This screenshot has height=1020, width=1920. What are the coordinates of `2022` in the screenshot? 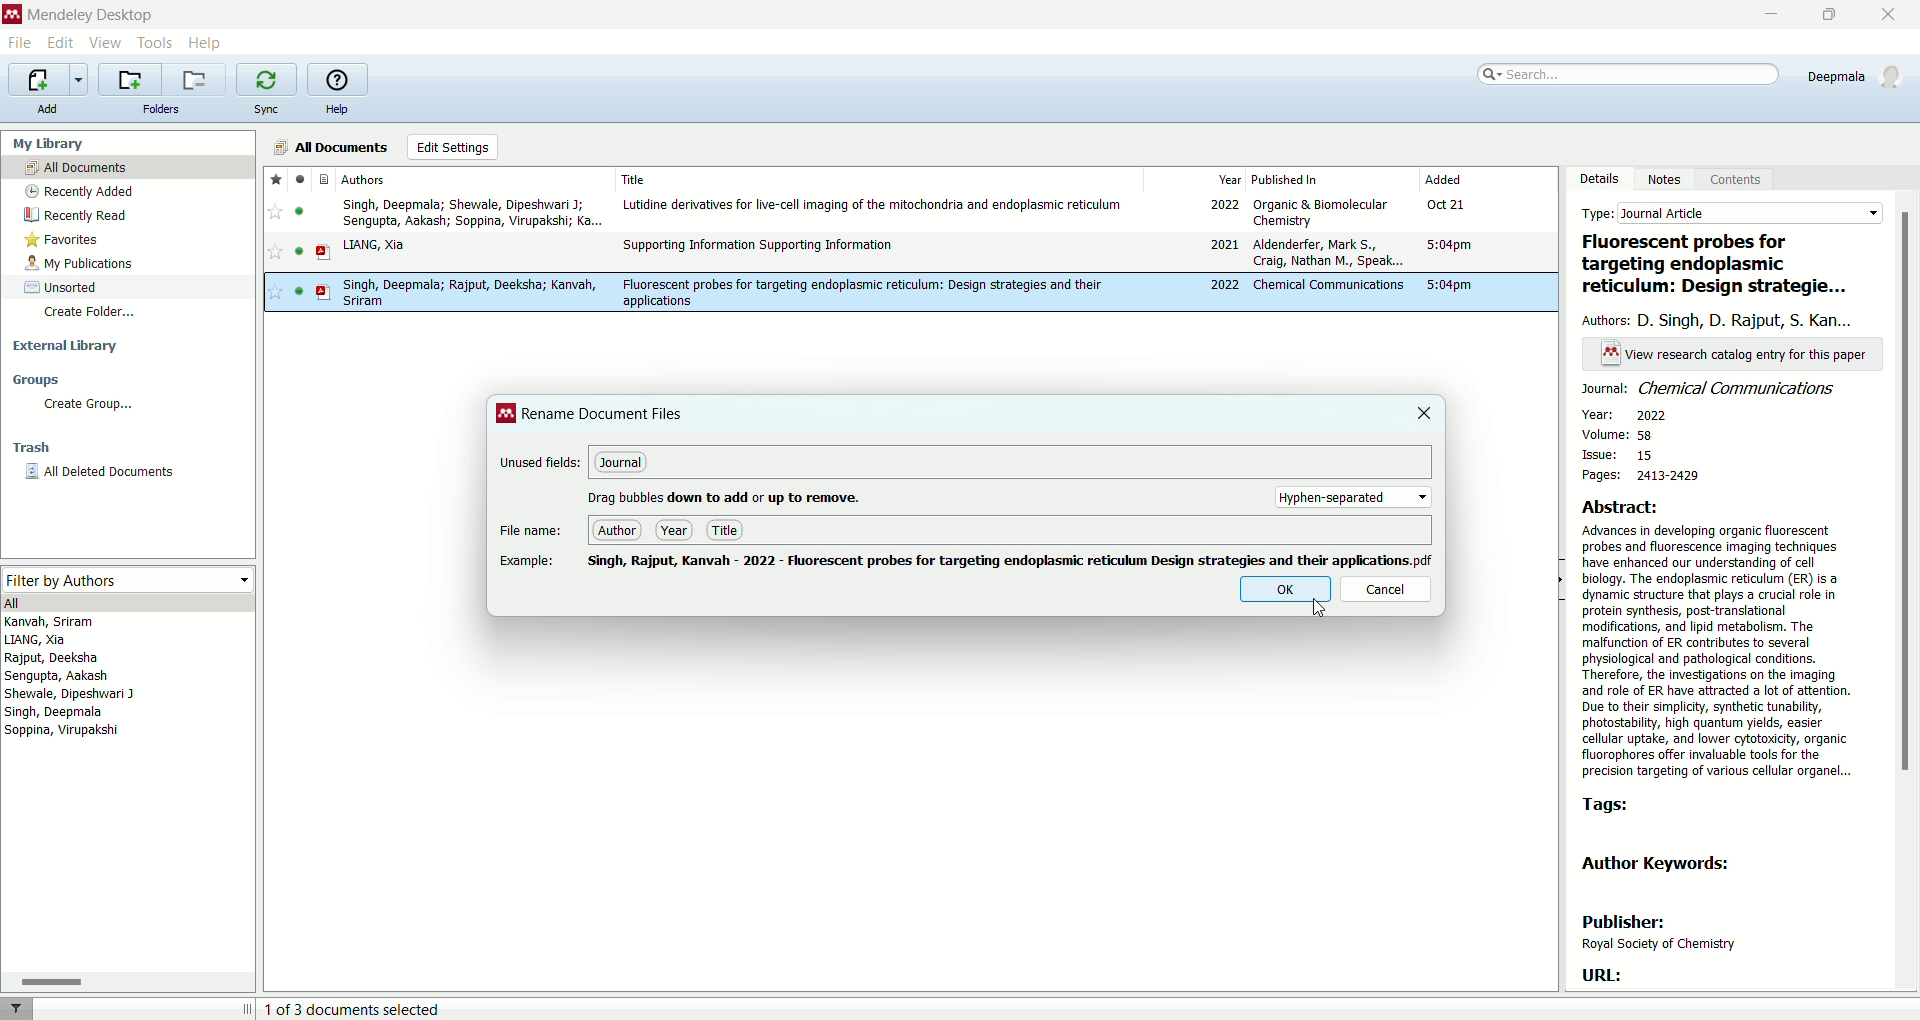 It's located at (1225, 286).